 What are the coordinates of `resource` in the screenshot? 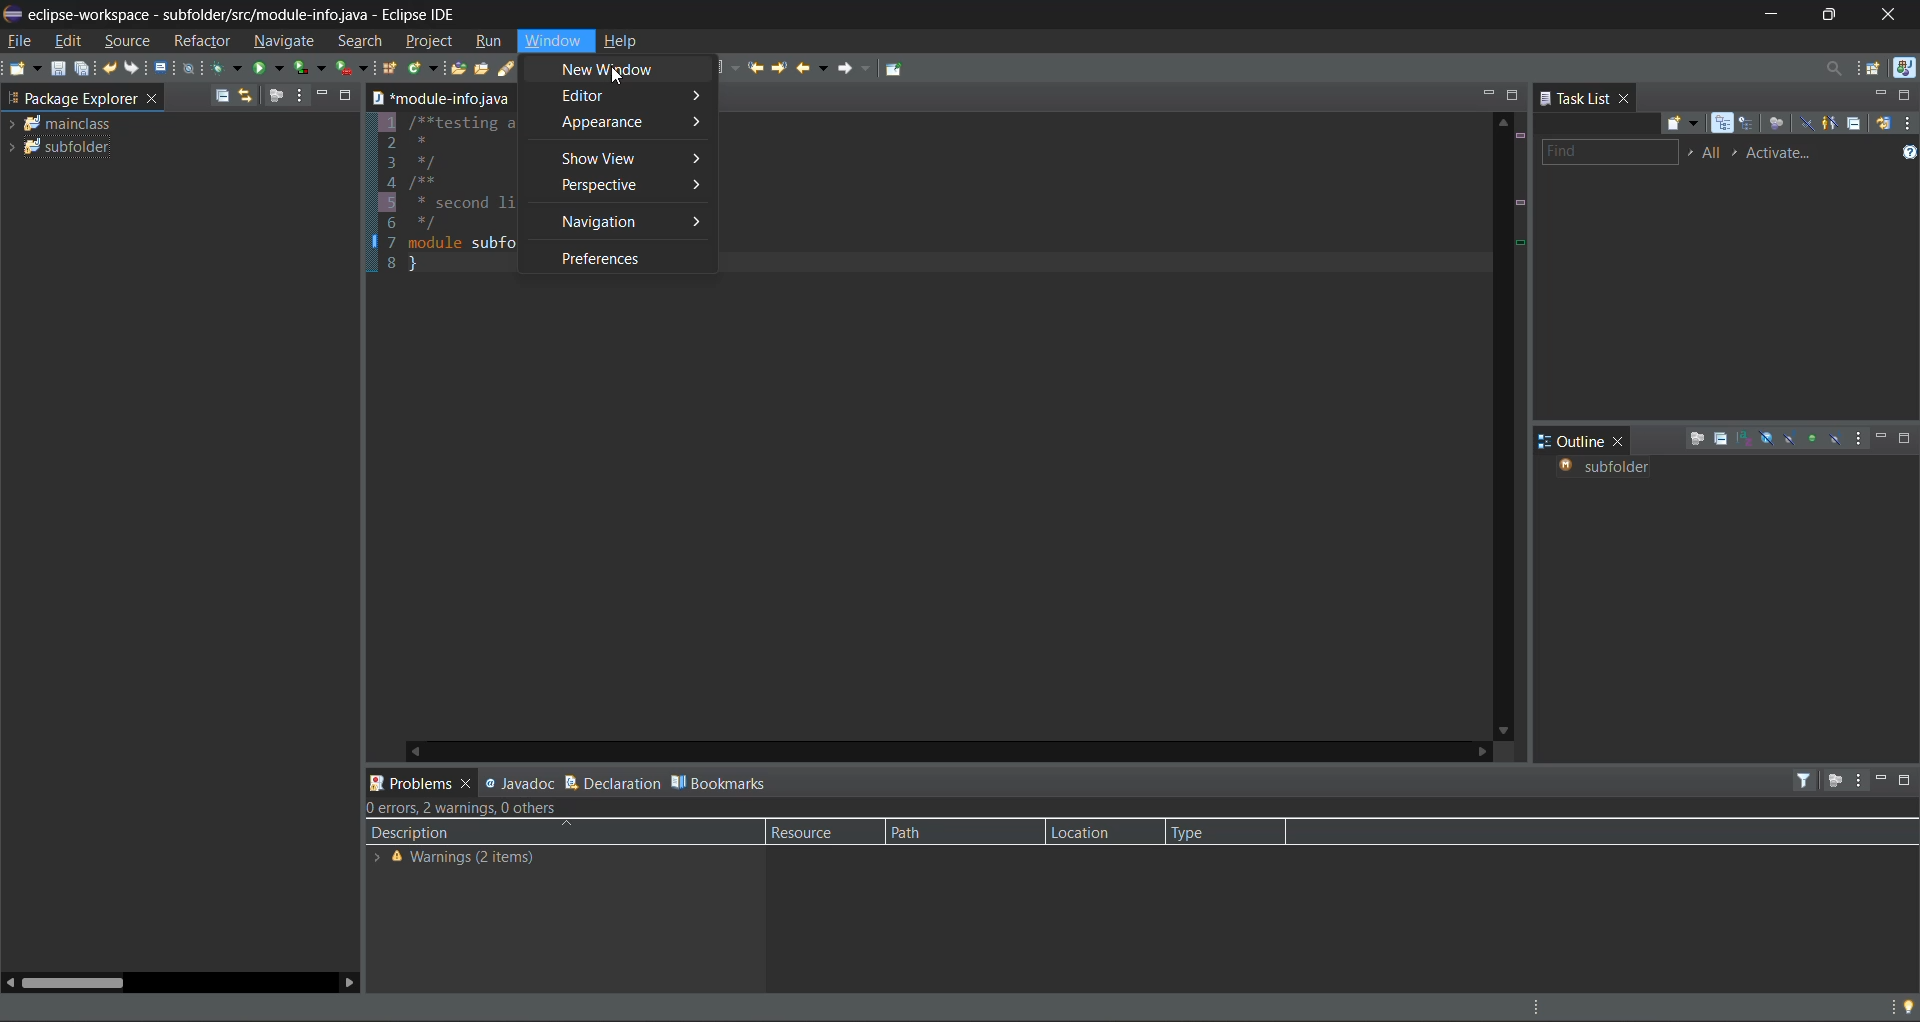 It's located at (811, 831).